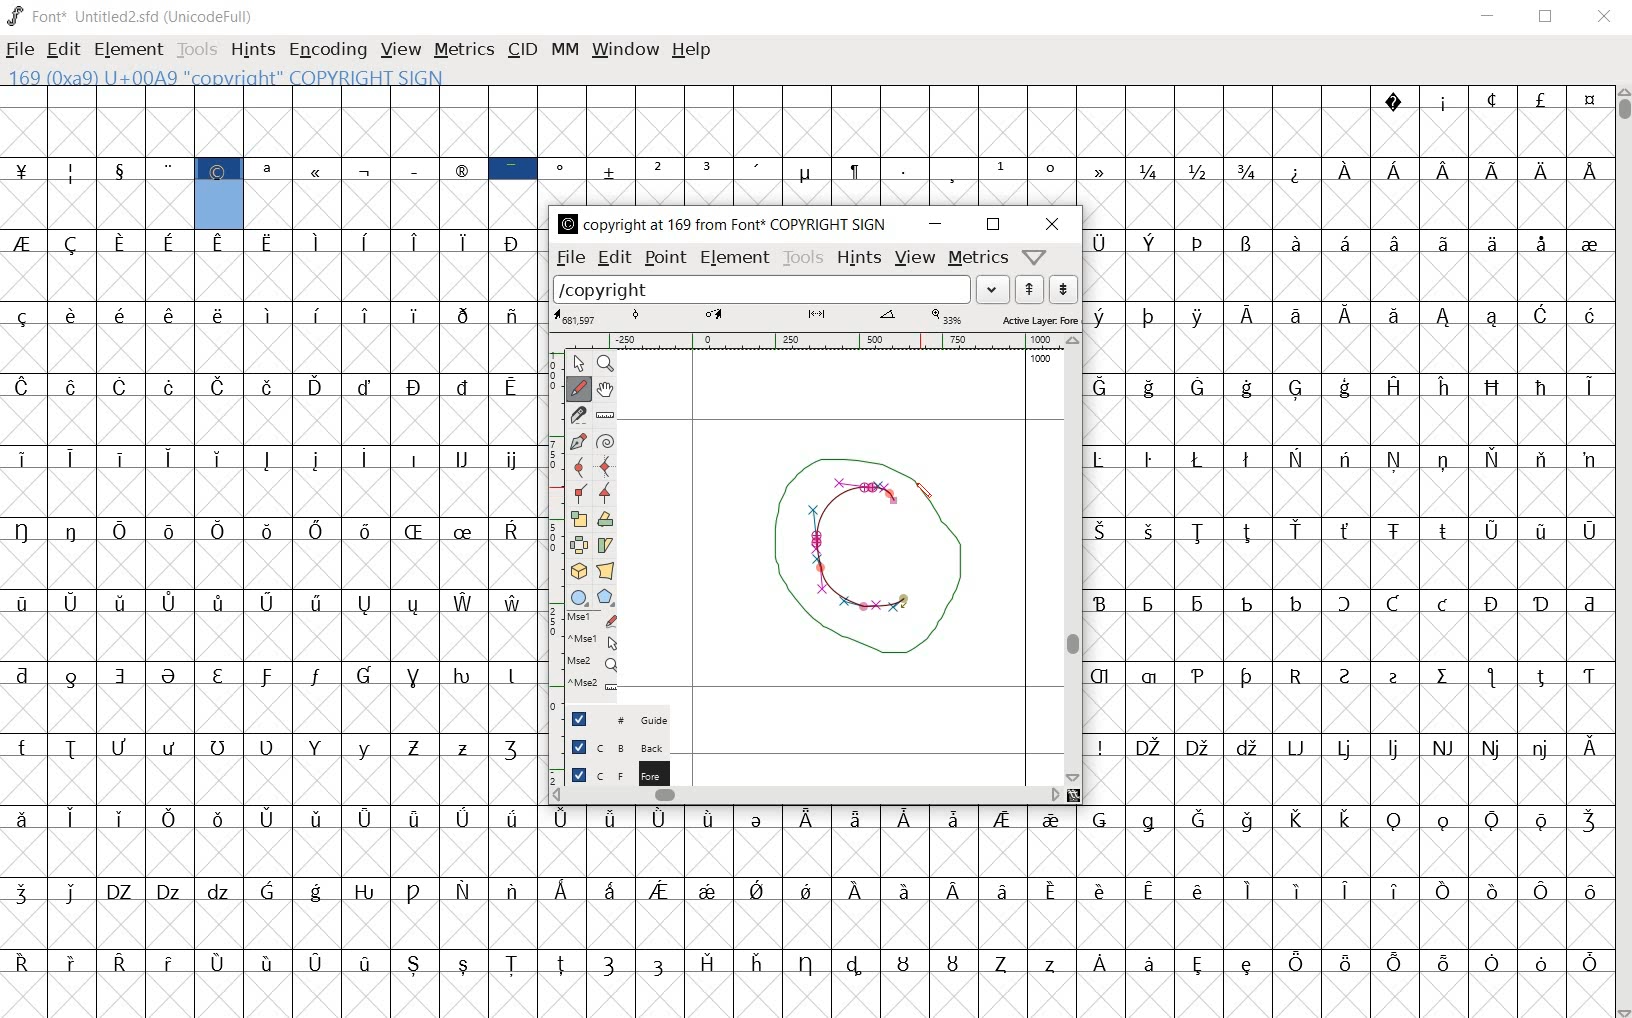 The image size is (1632, 1018). What do you see at coordinates (1075, 909) in the screenshot?
I see `glyph characters` at bounding box center [1075, 909].